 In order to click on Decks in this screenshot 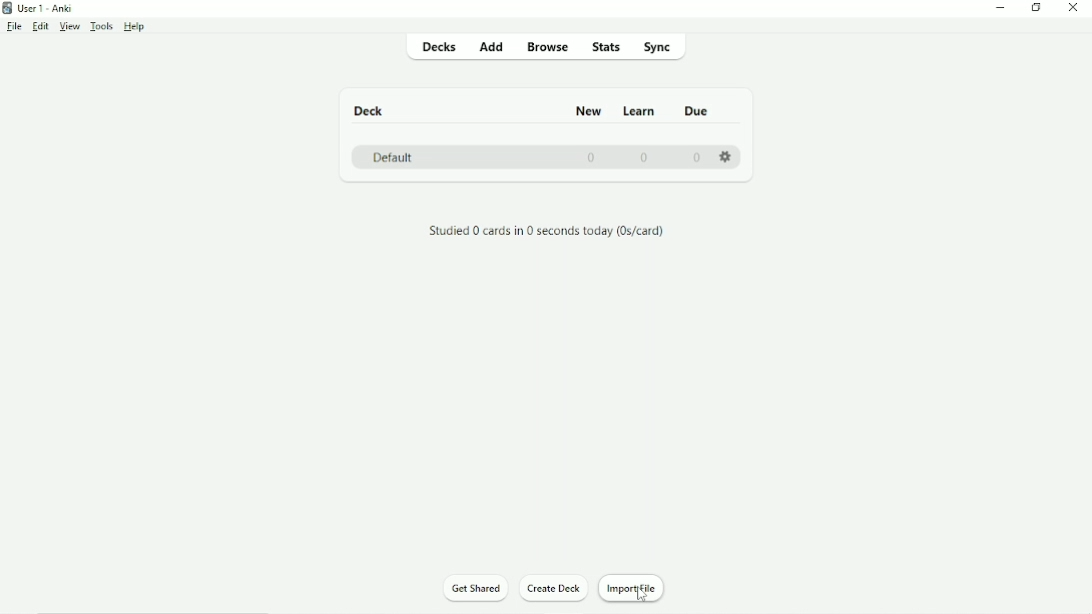, I will do `click(437, 47)`.